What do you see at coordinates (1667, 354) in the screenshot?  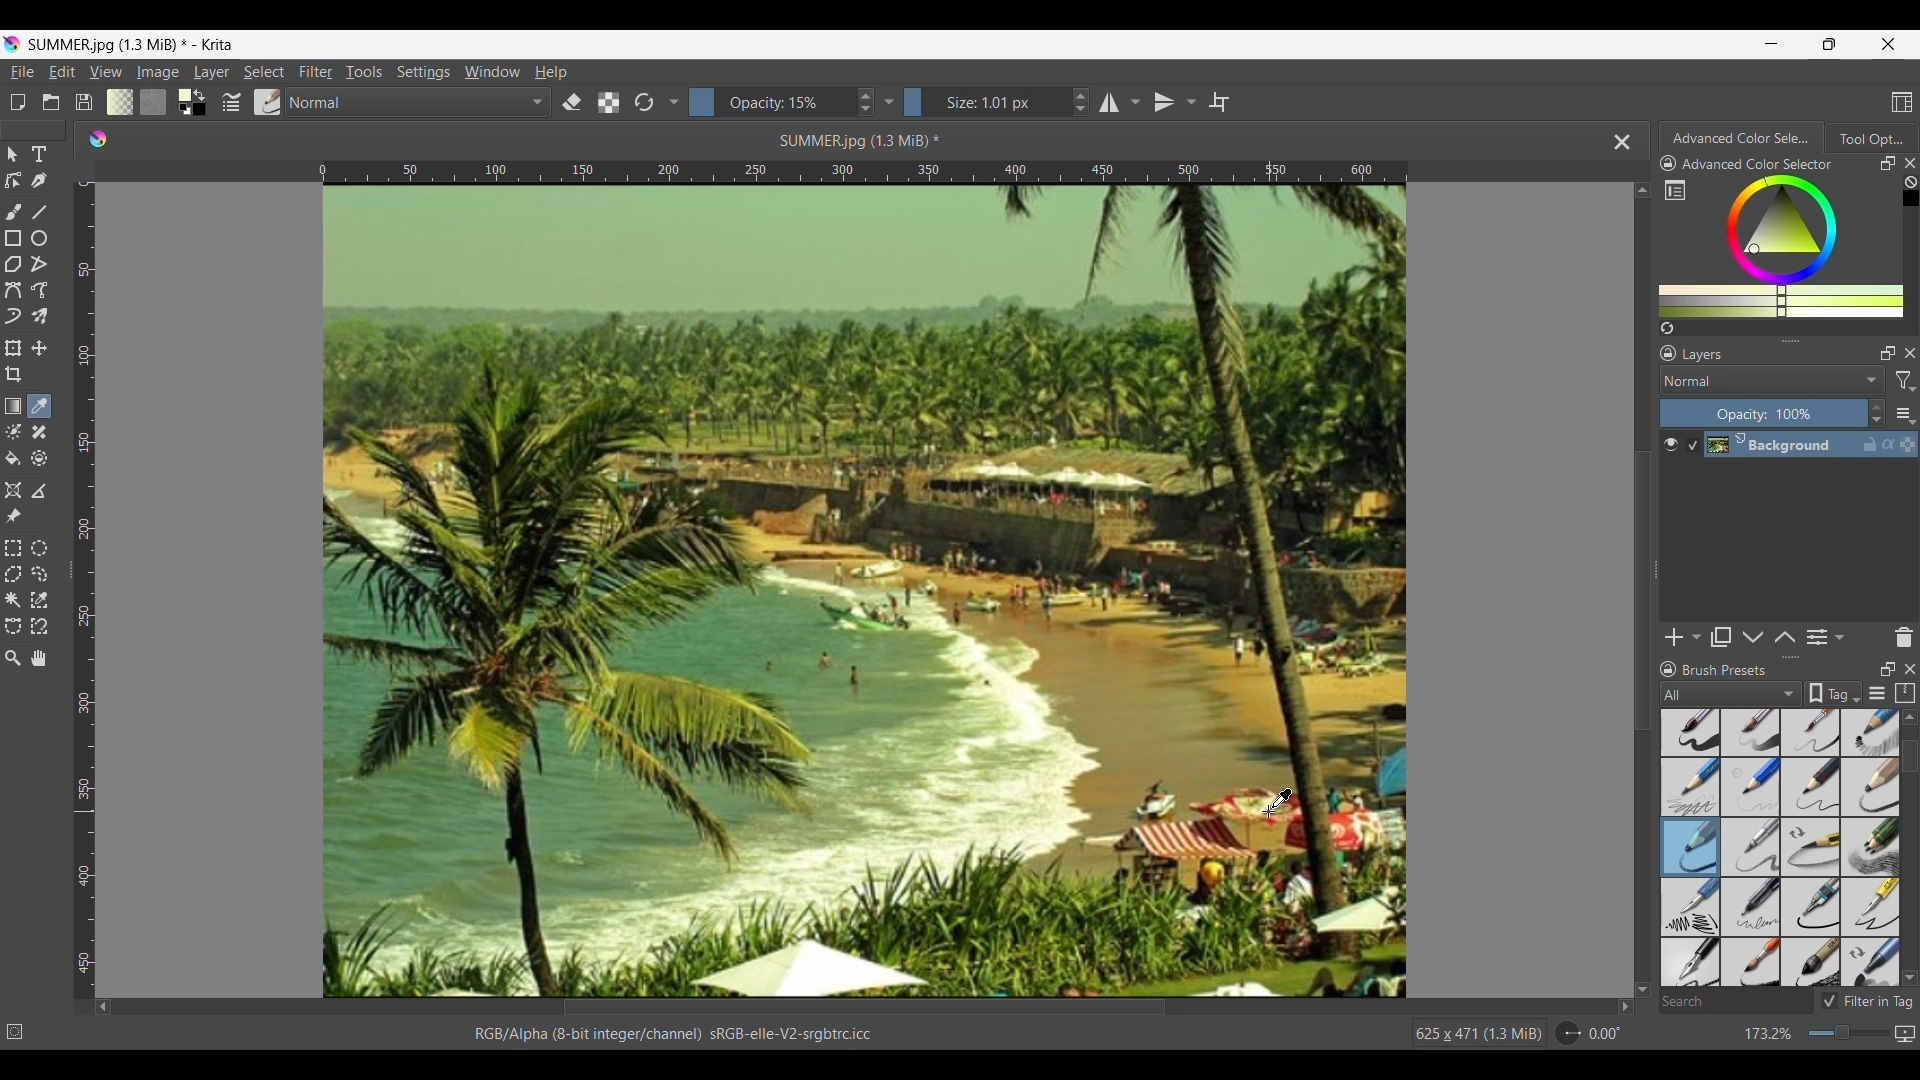 I see `Lock docker` at bounding box center [1667, 354].